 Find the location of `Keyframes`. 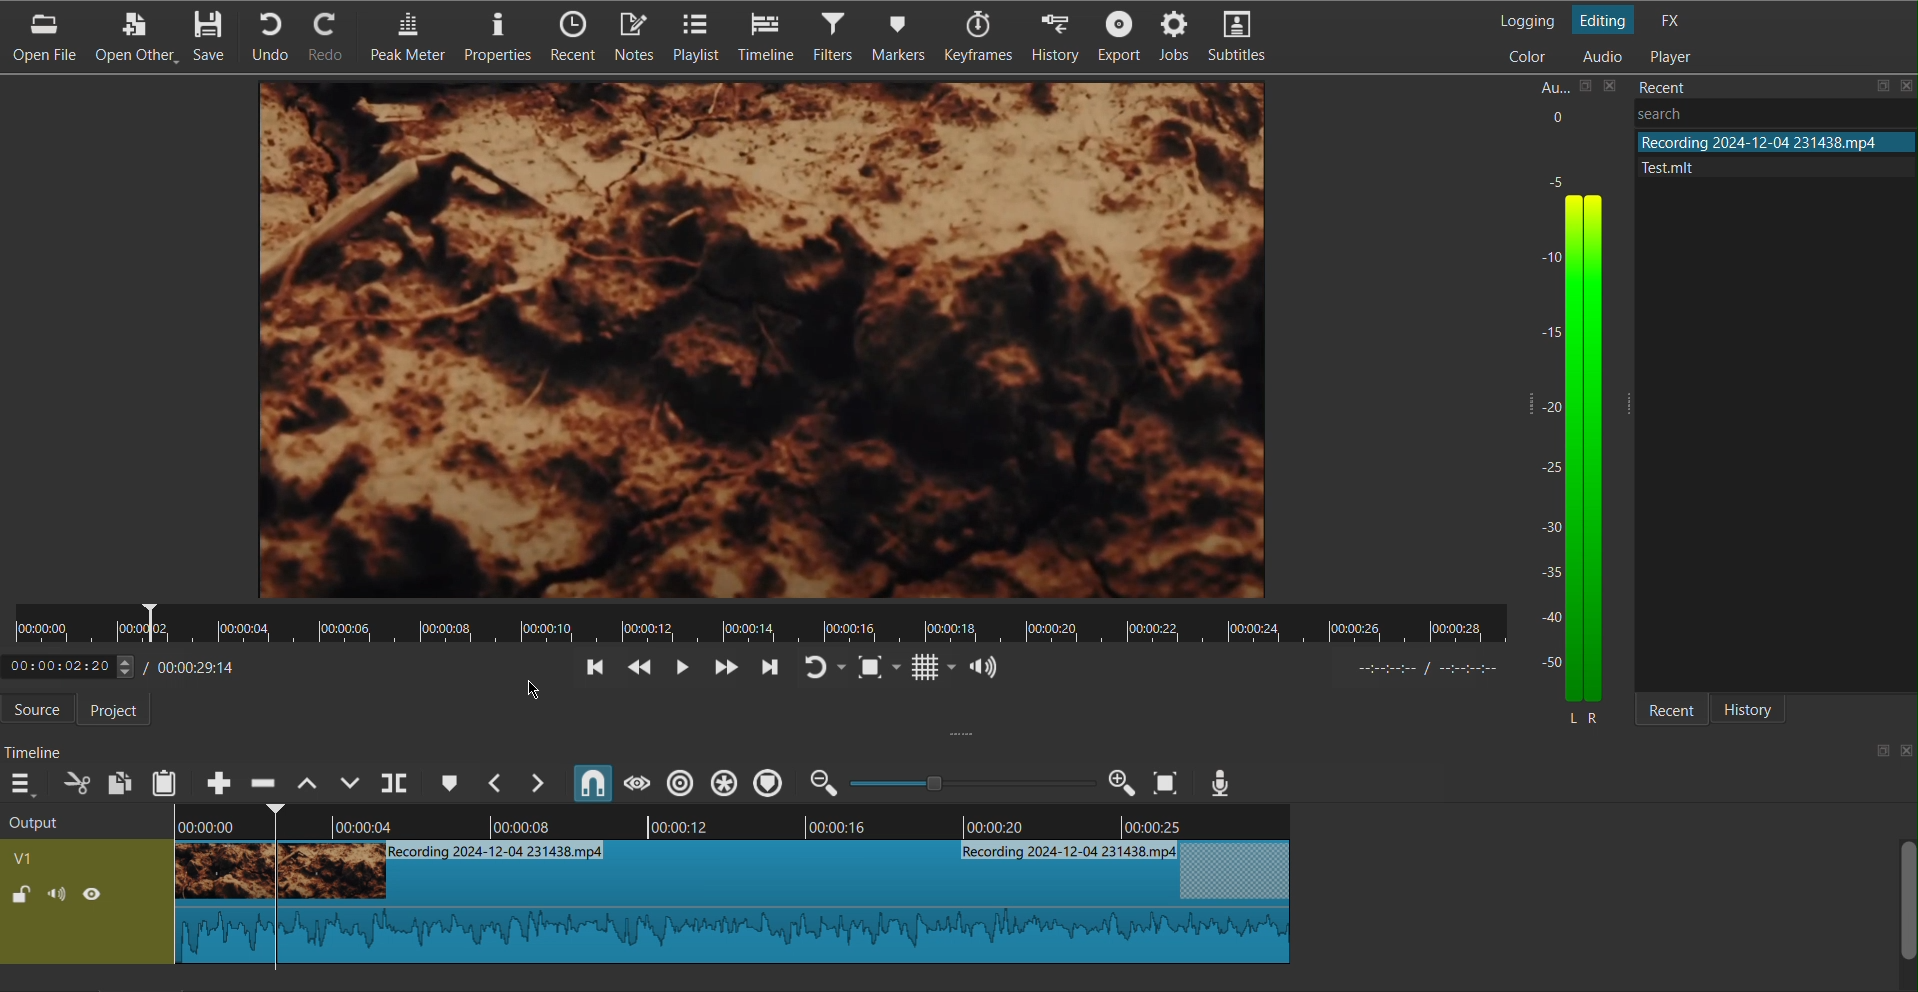

Keyframes is located at coordinates (976, 41).